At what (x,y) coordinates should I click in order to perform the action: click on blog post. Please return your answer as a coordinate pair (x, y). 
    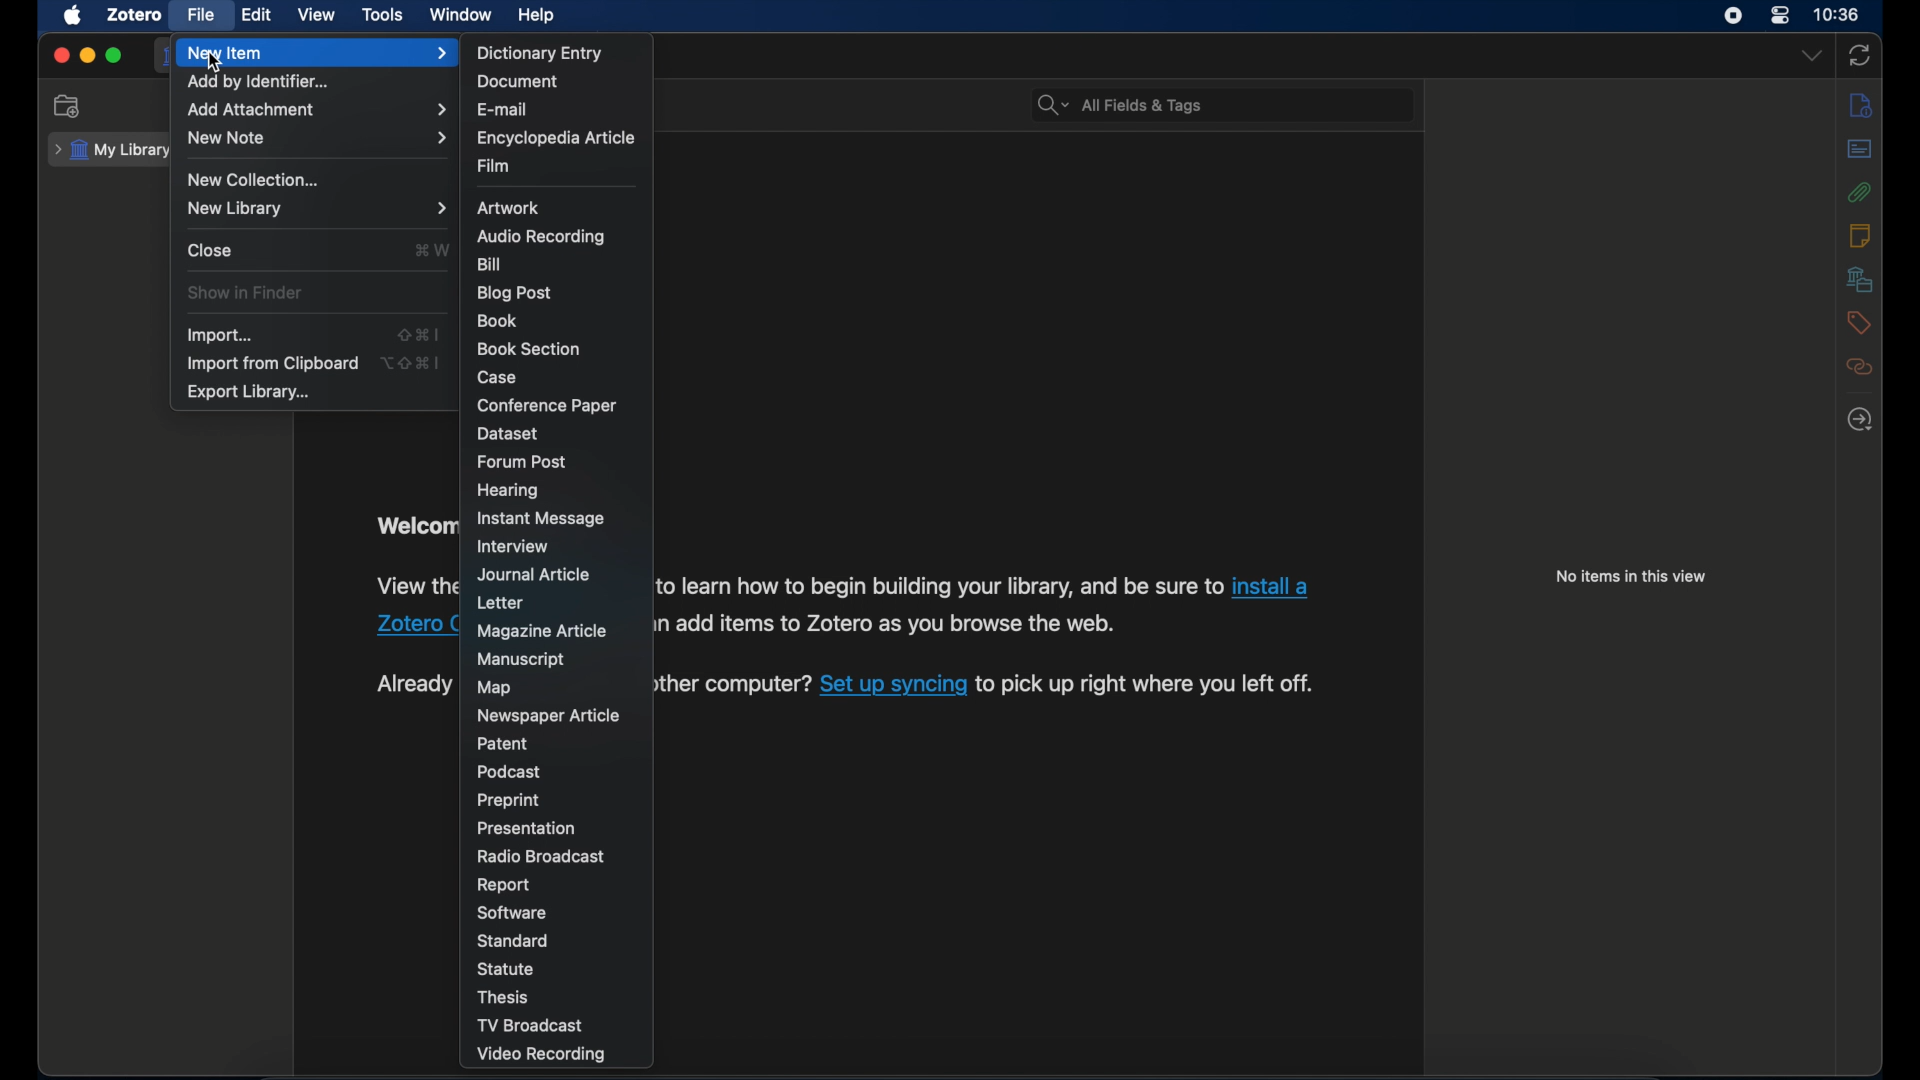
    Looking at the image, I should click on (514, 293).